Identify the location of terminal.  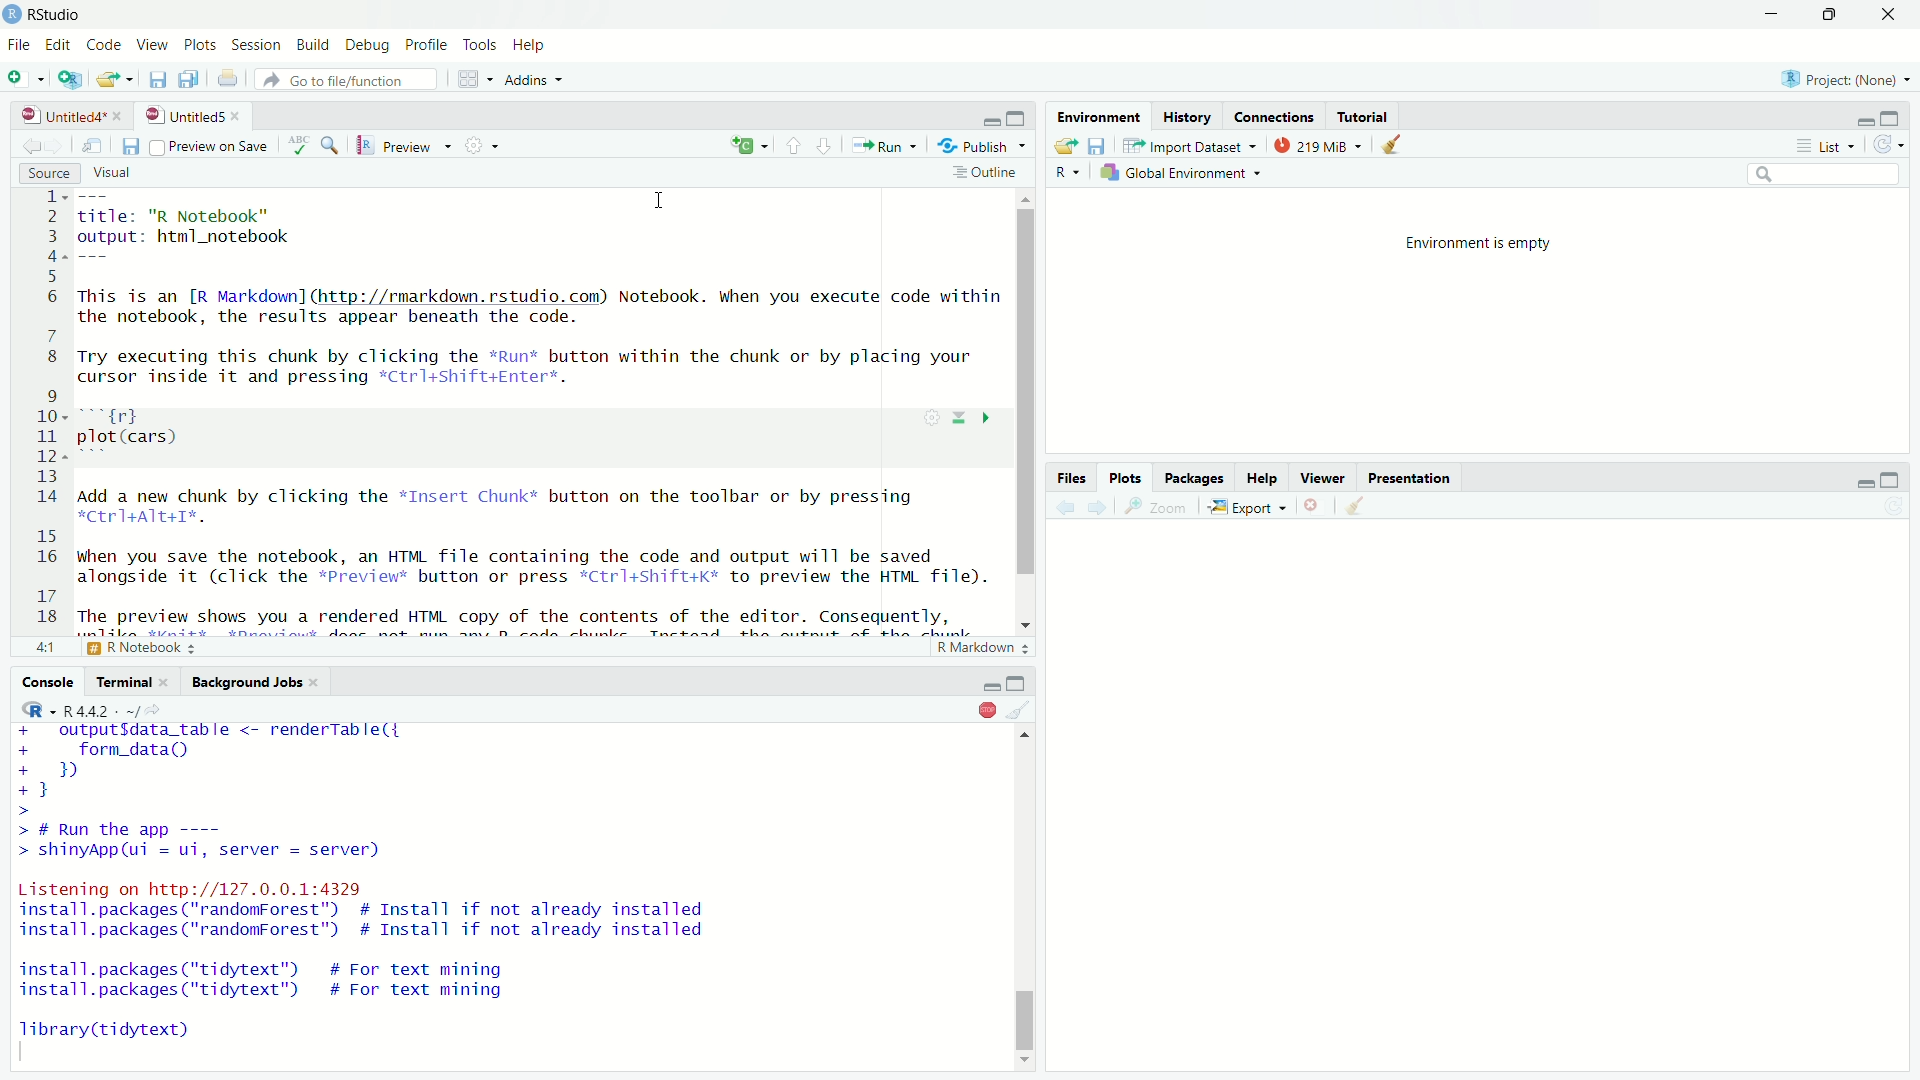
(134, 681).